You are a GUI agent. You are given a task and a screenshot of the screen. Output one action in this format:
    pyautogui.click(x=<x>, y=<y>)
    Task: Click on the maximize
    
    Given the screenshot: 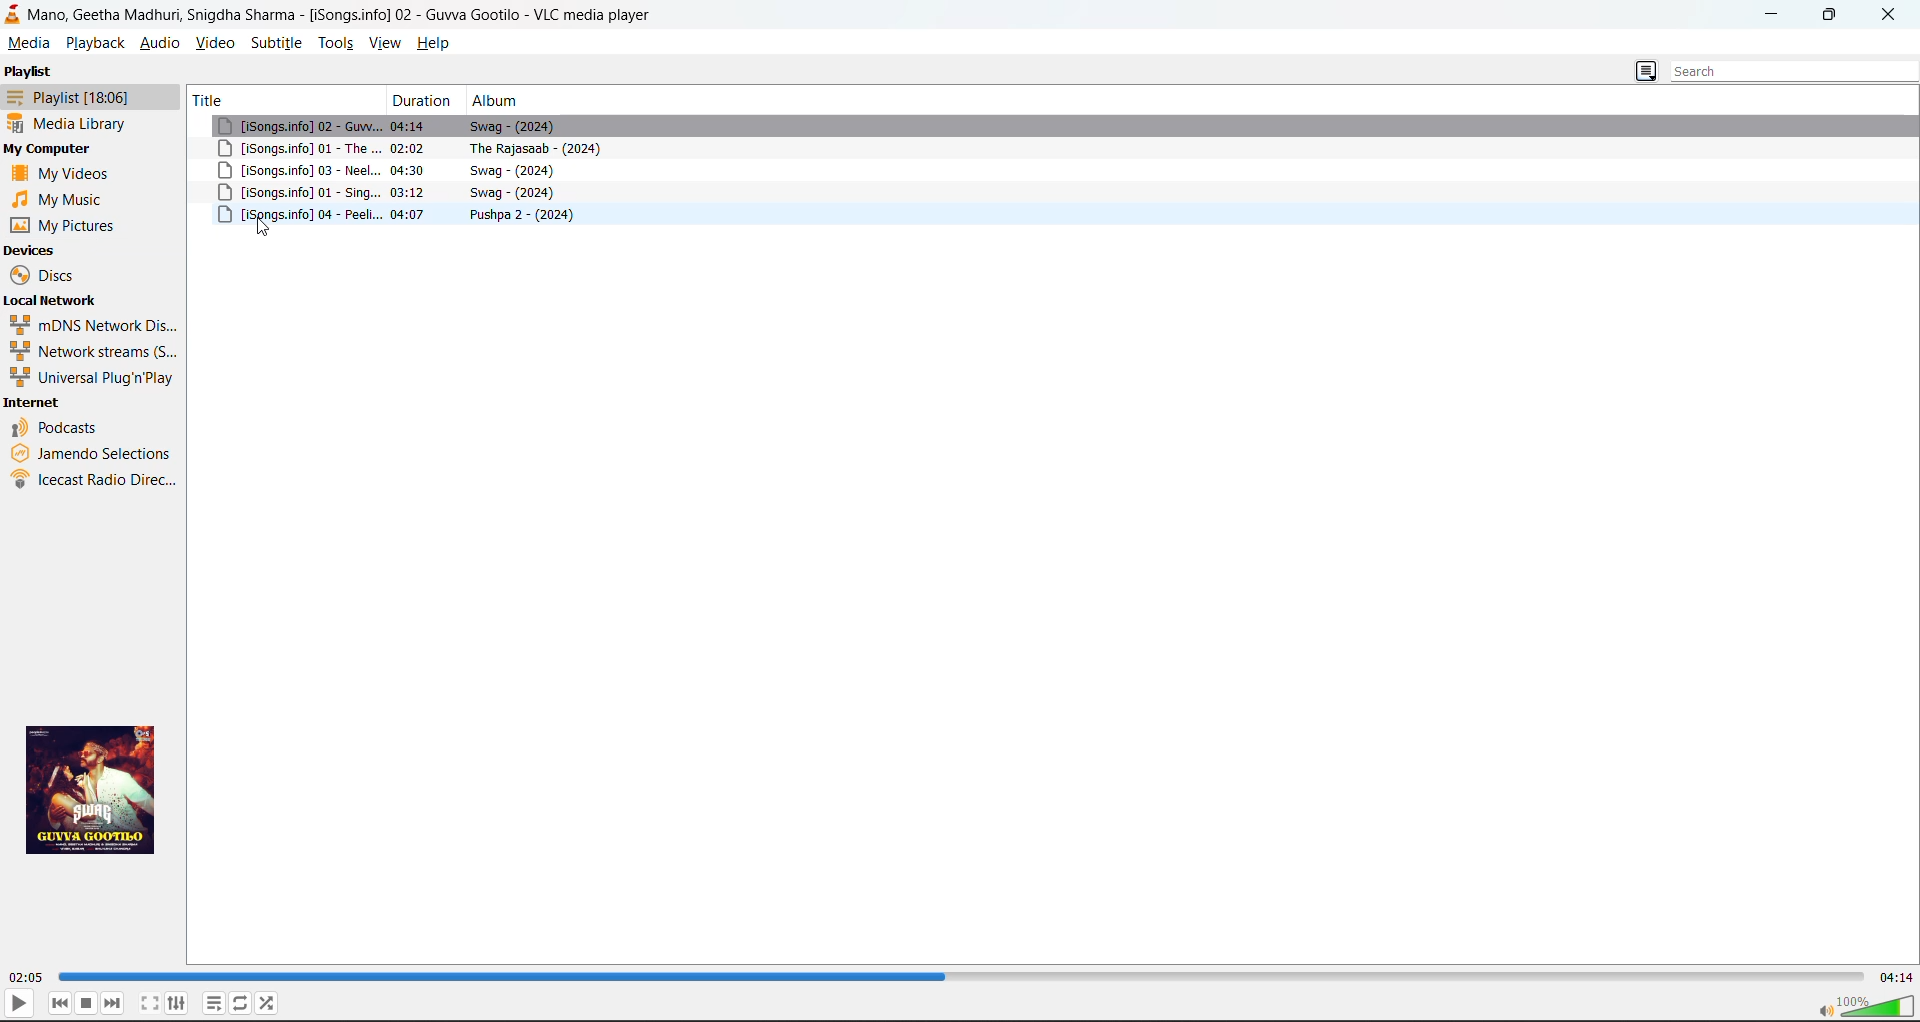 What is the action you would take?
    pyautogui.click(x=1833, y=17)
    